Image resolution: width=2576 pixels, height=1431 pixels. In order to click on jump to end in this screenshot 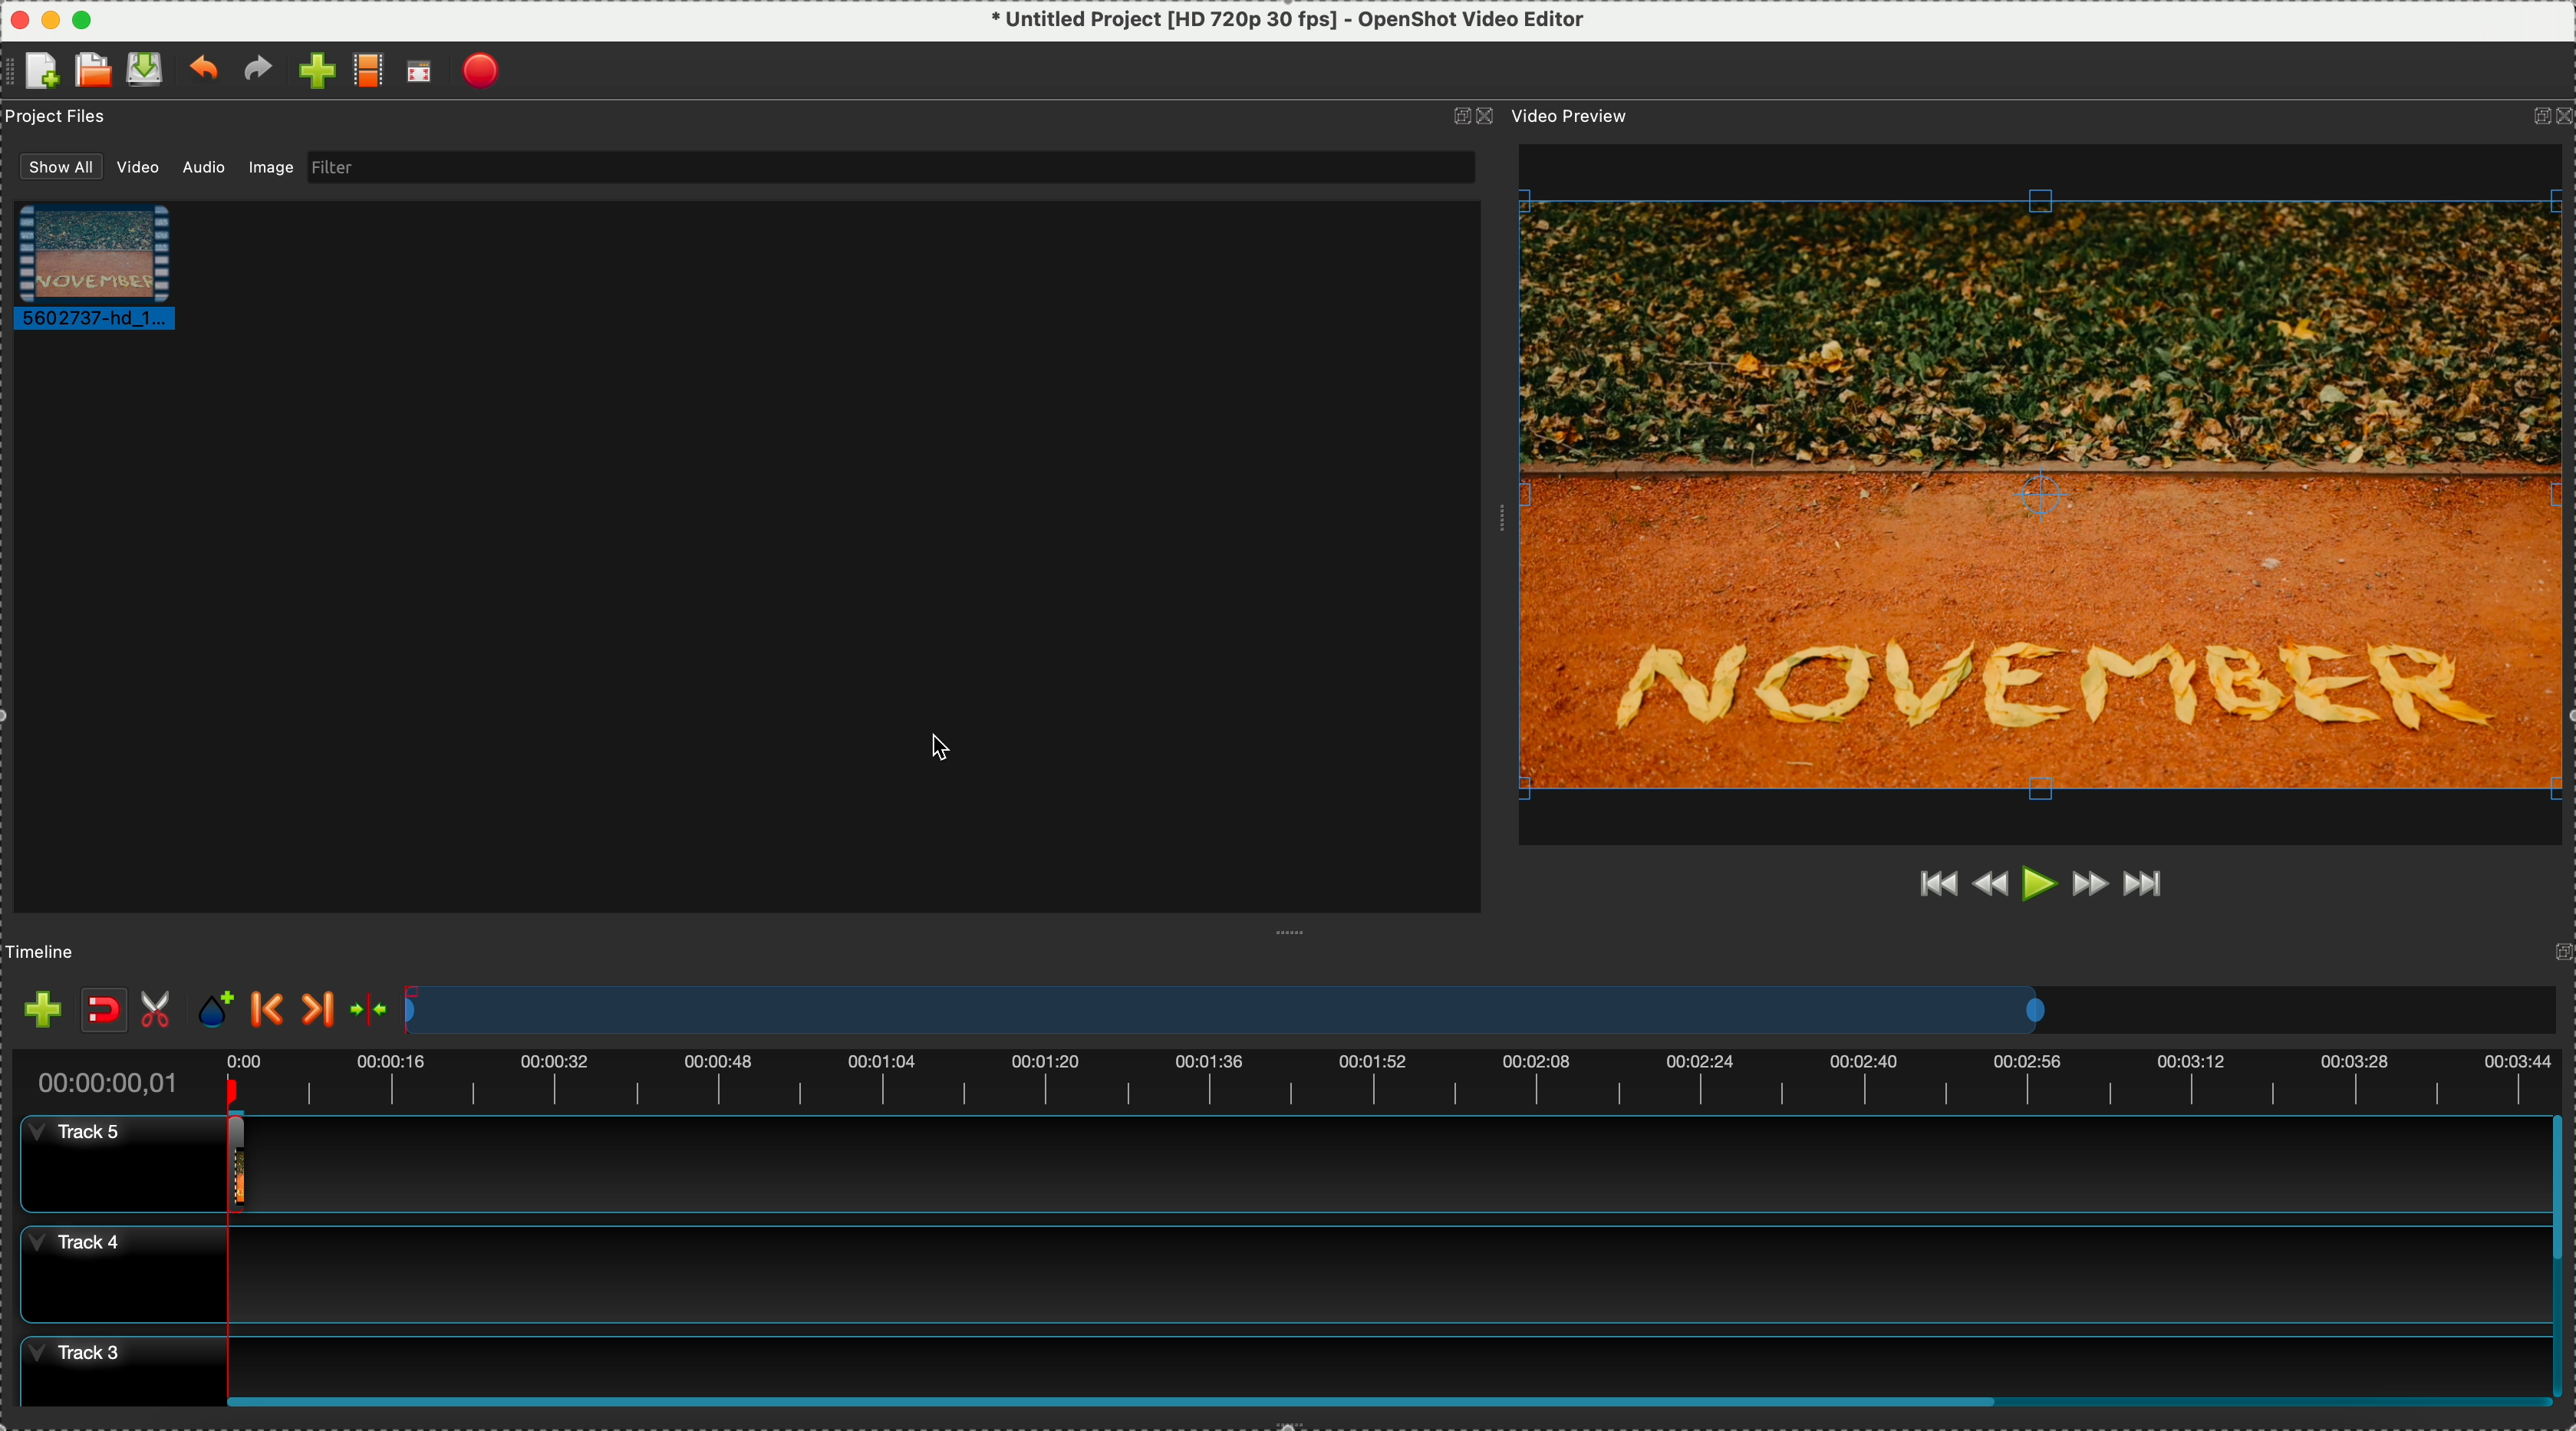, I will do `click(2151, 888)`.